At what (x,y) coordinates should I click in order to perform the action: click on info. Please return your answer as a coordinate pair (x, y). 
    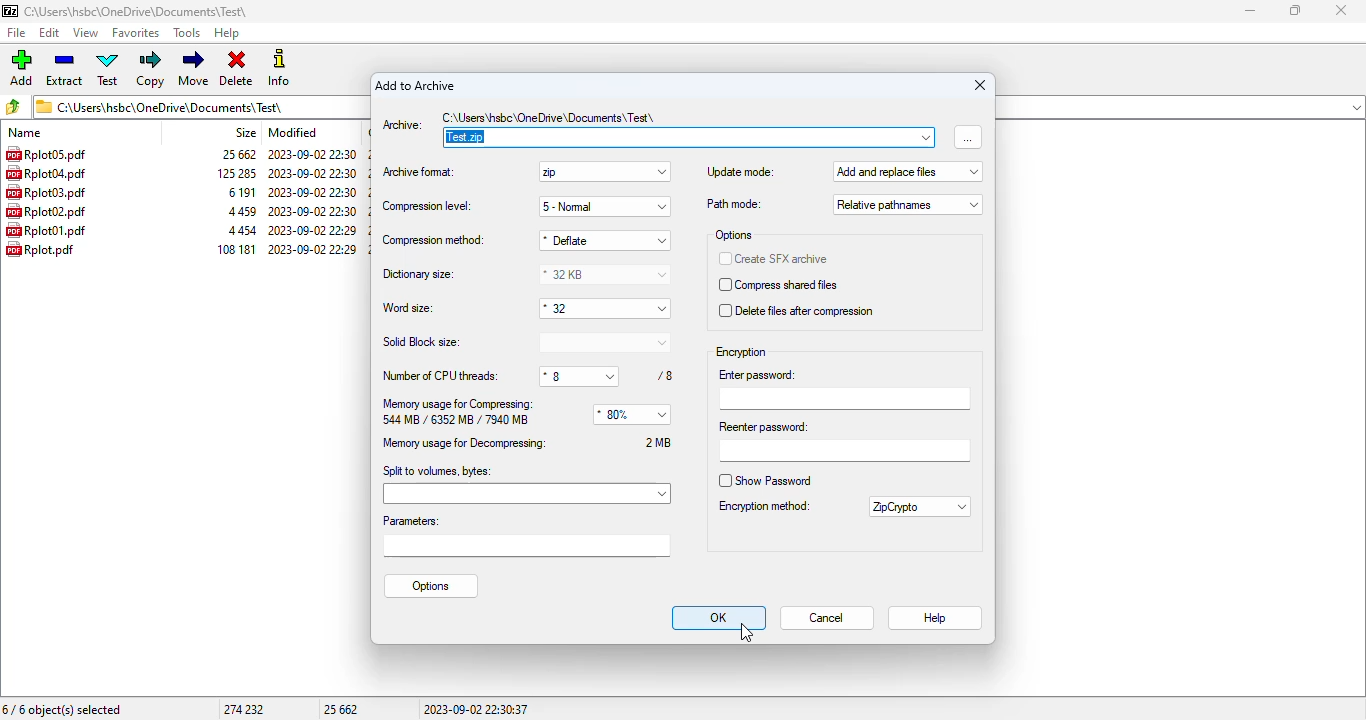
    Looking at the image, I should click on (281, 68).